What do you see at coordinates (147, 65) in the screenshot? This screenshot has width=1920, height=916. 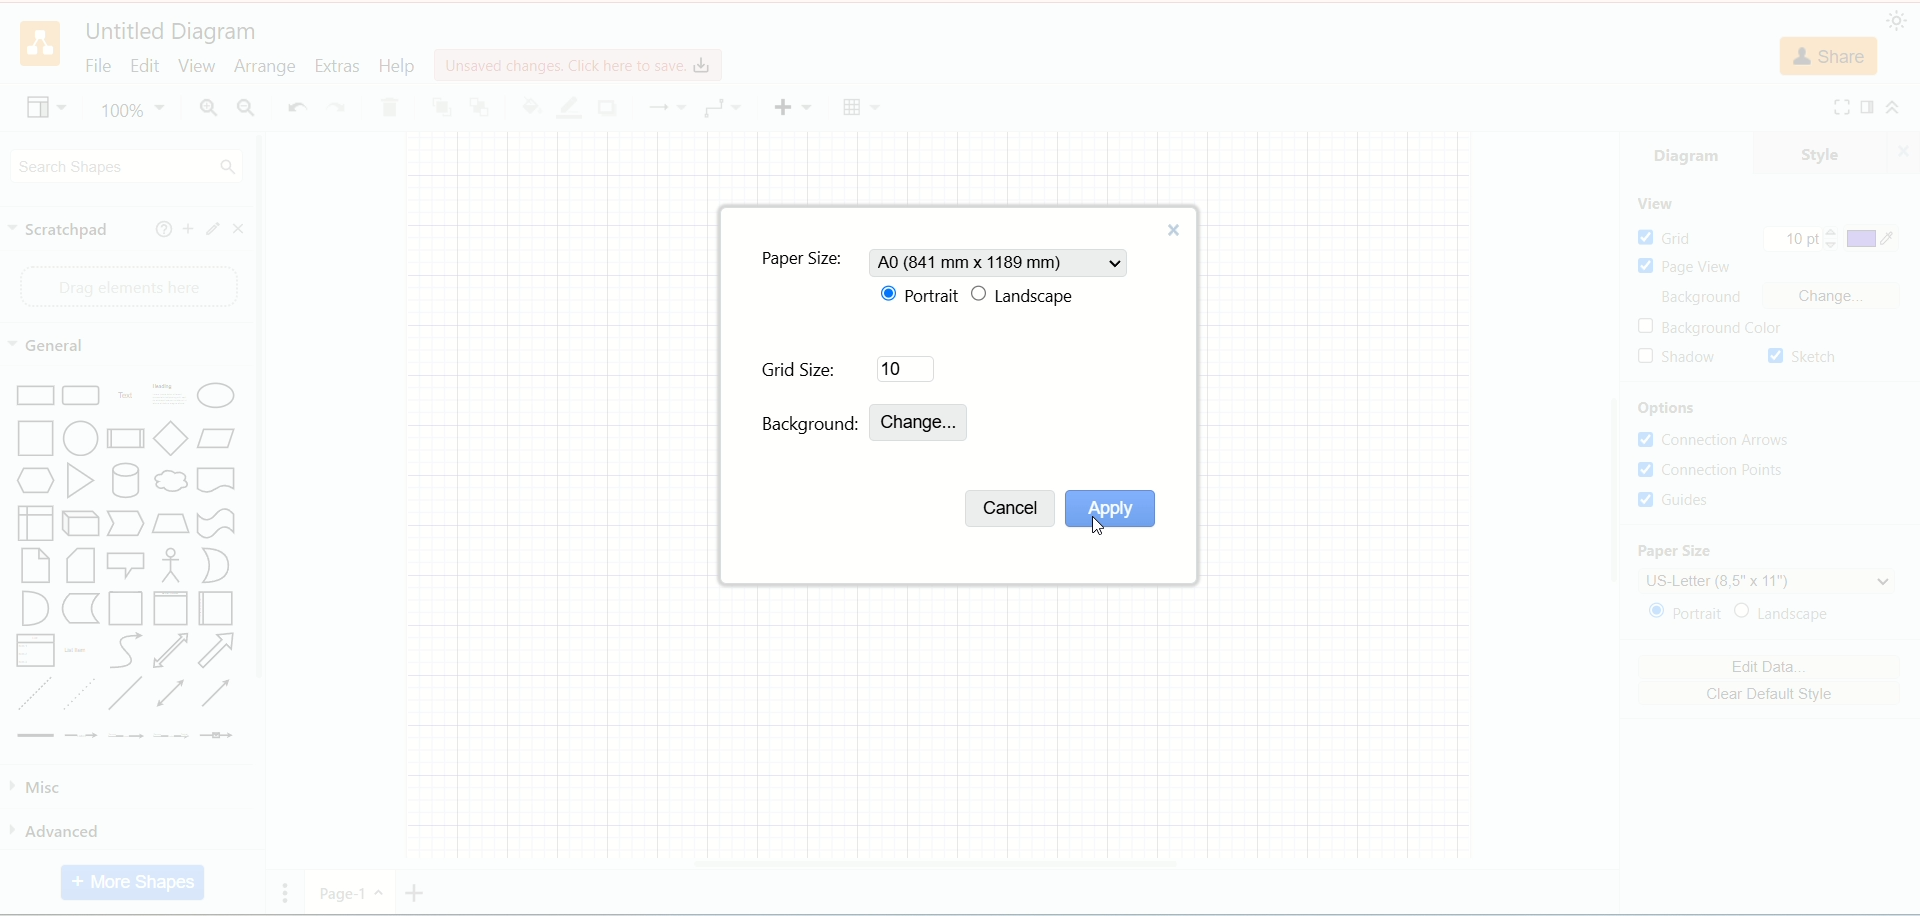 I see `edit` at bounding box center [147, 65].